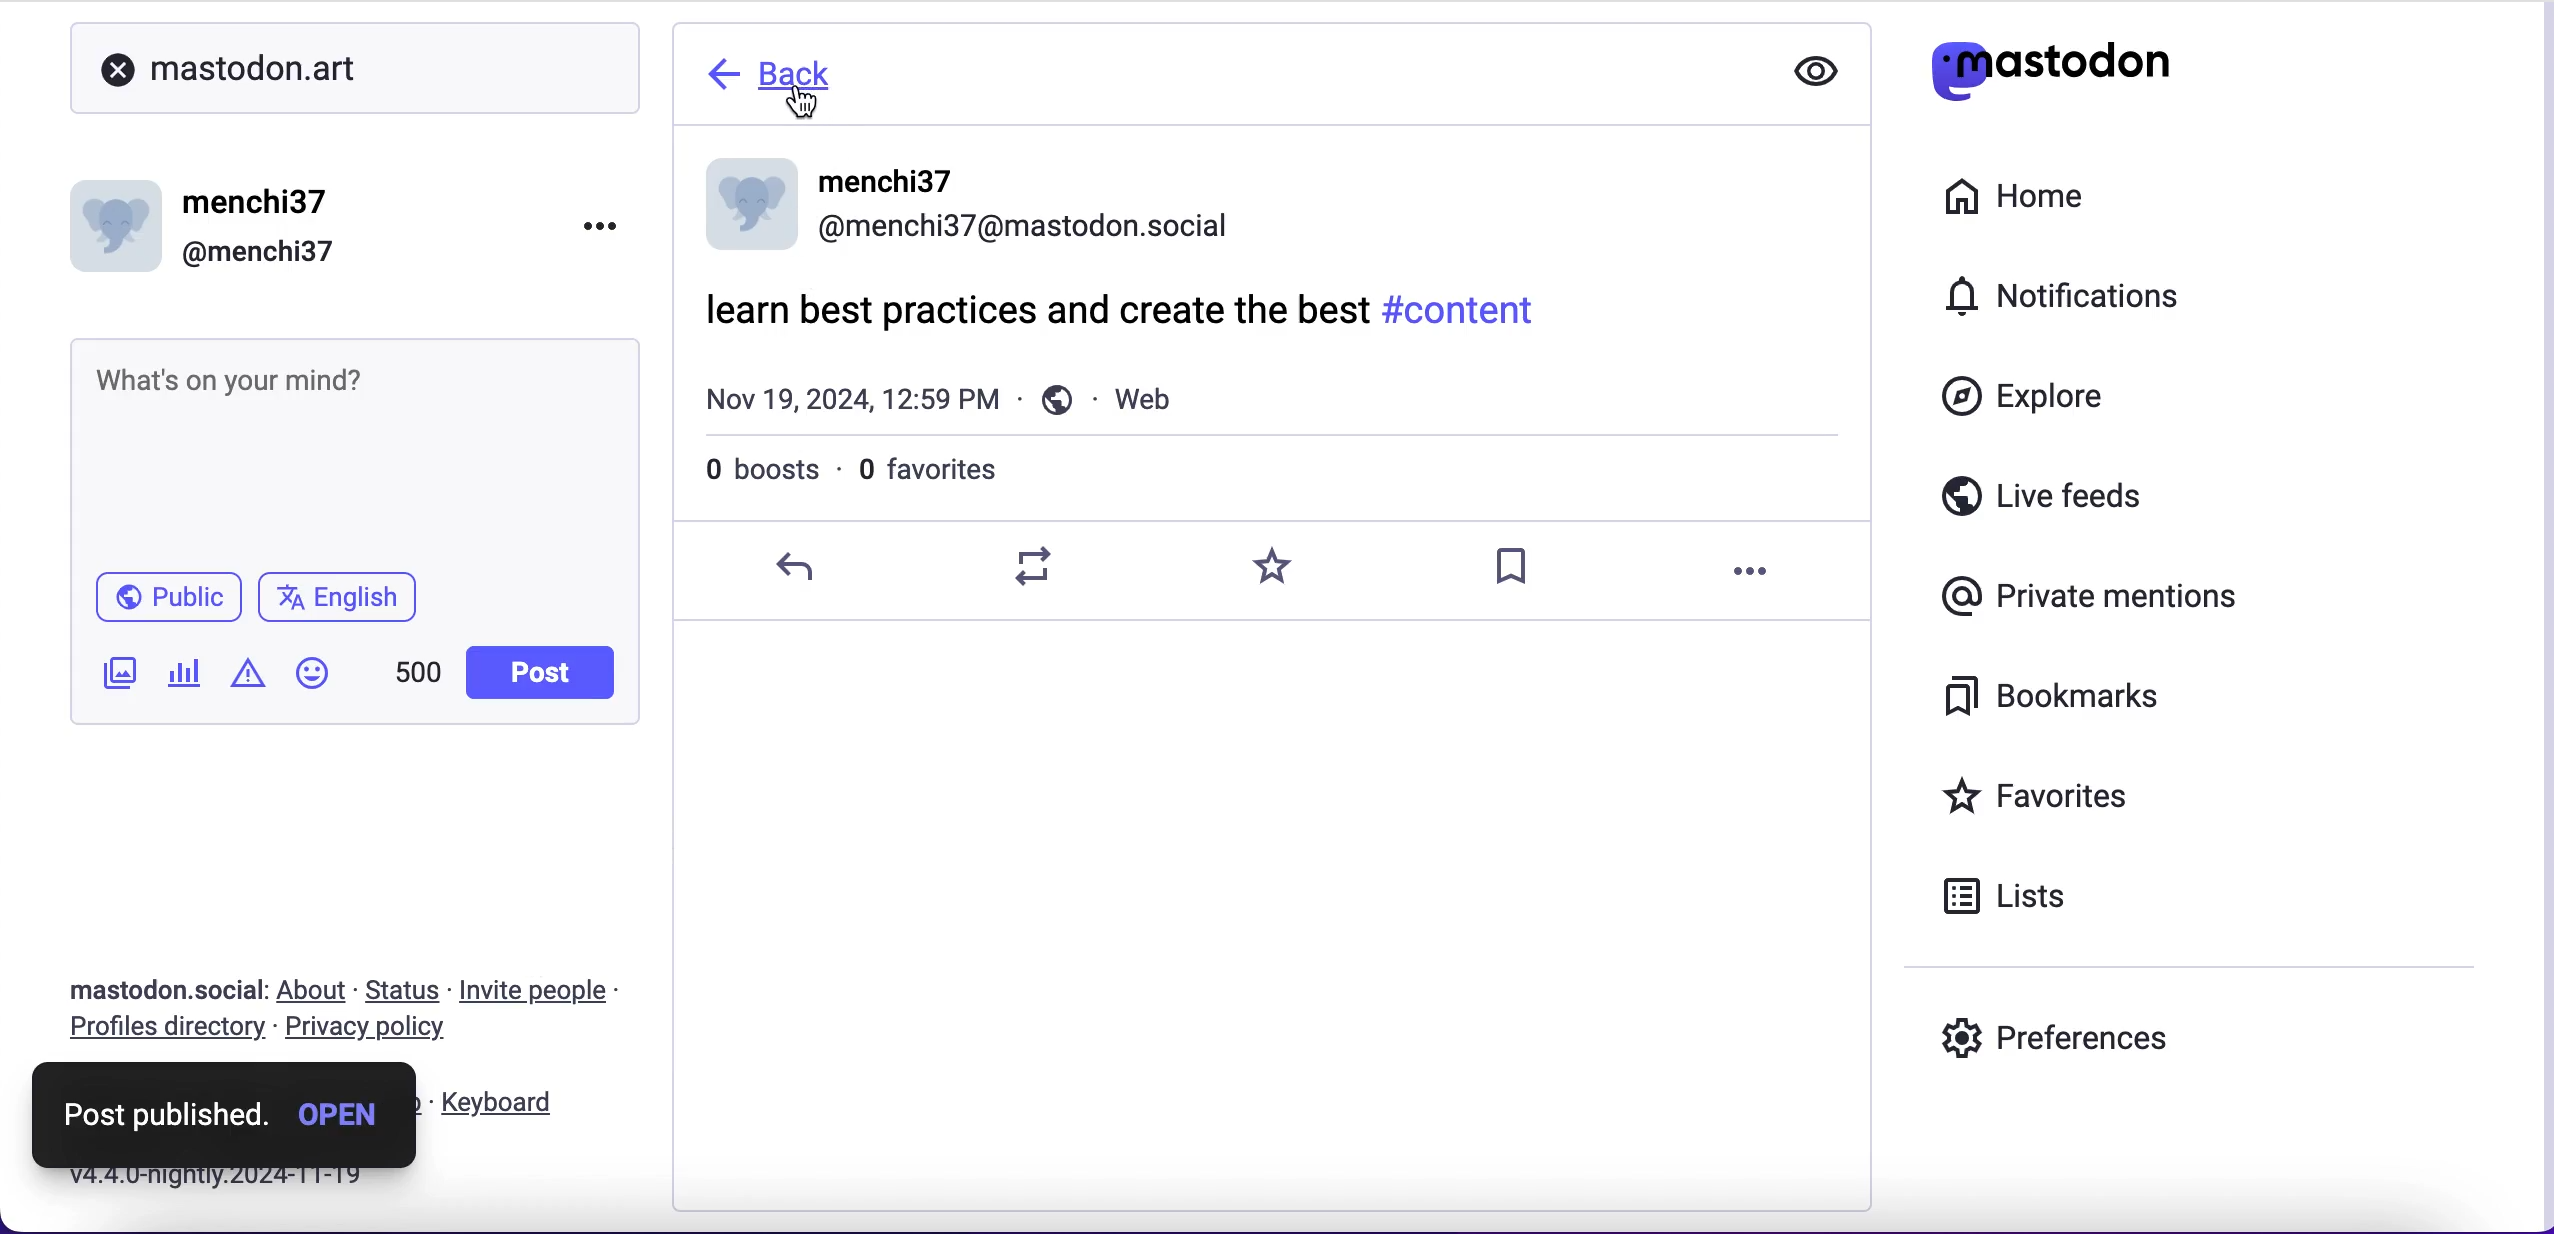 The height and width of the screenshot is (1234, 2554). I want to click on explore, so click(2030, 405).